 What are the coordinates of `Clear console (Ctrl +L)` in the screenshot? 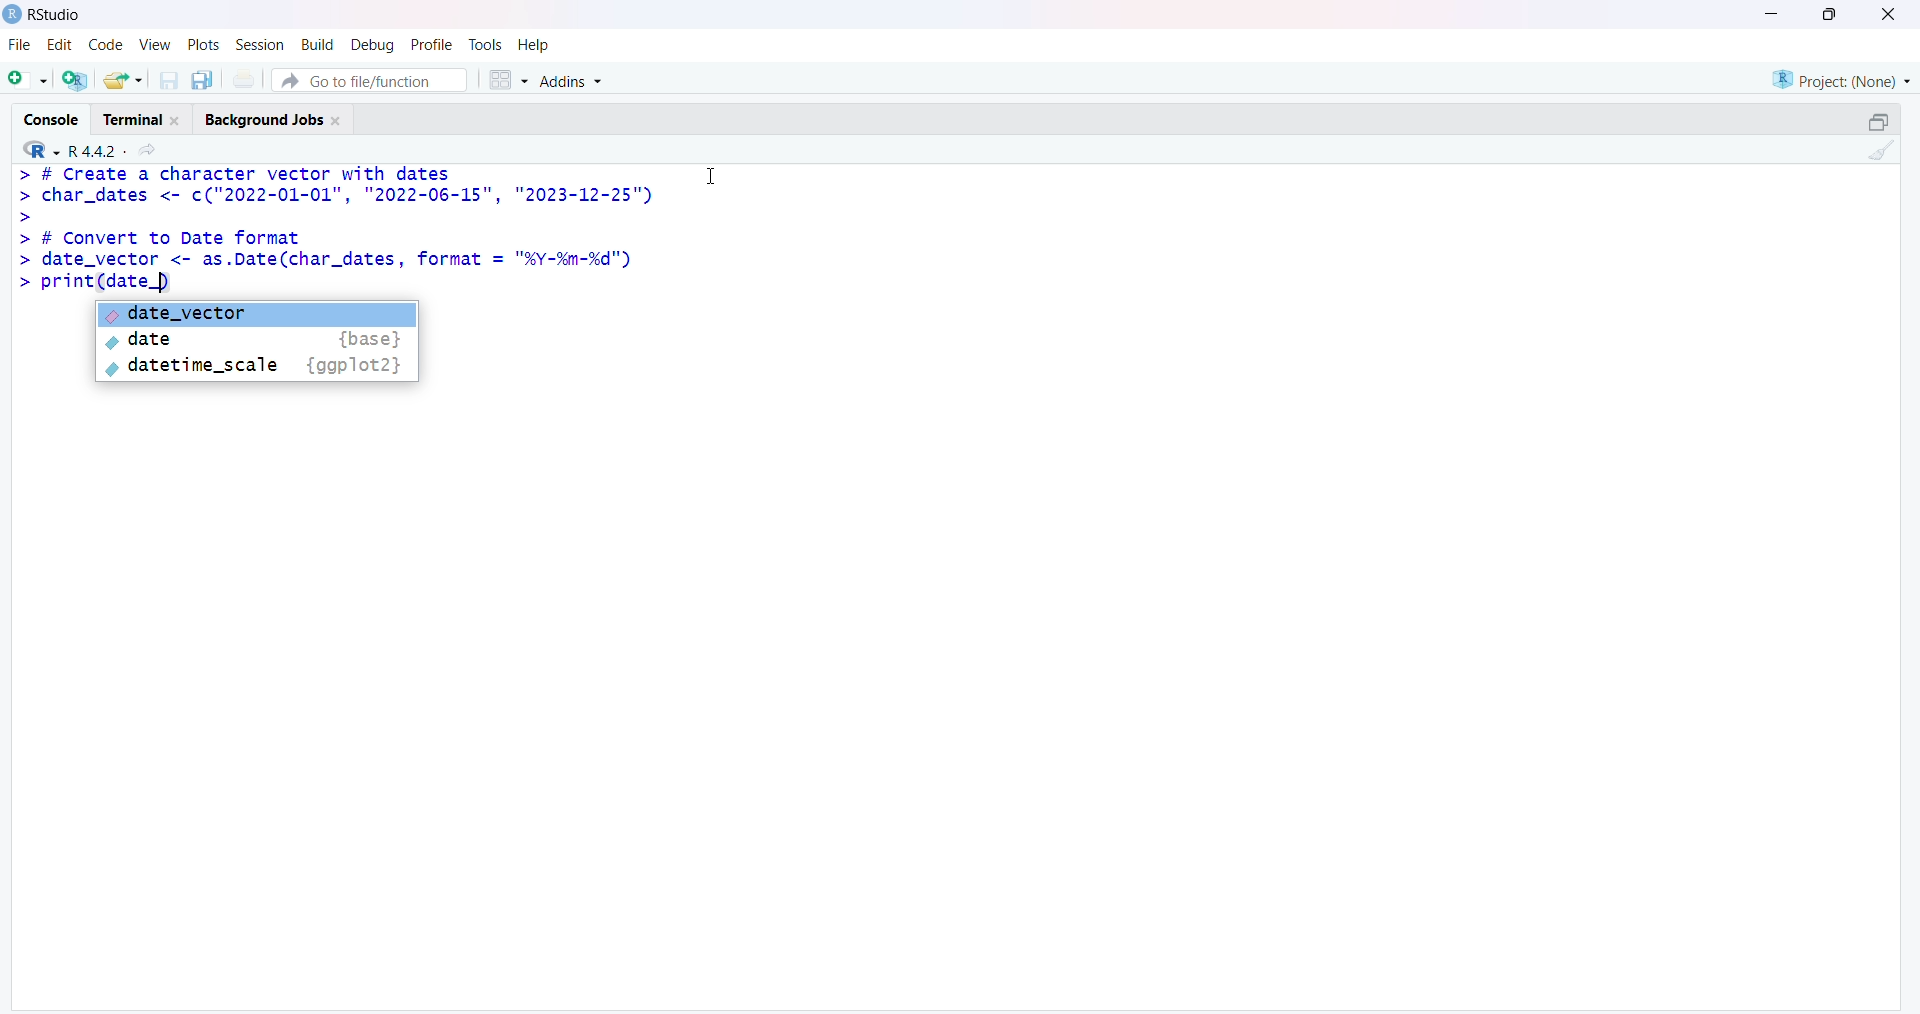 It's located at (1877, 155).